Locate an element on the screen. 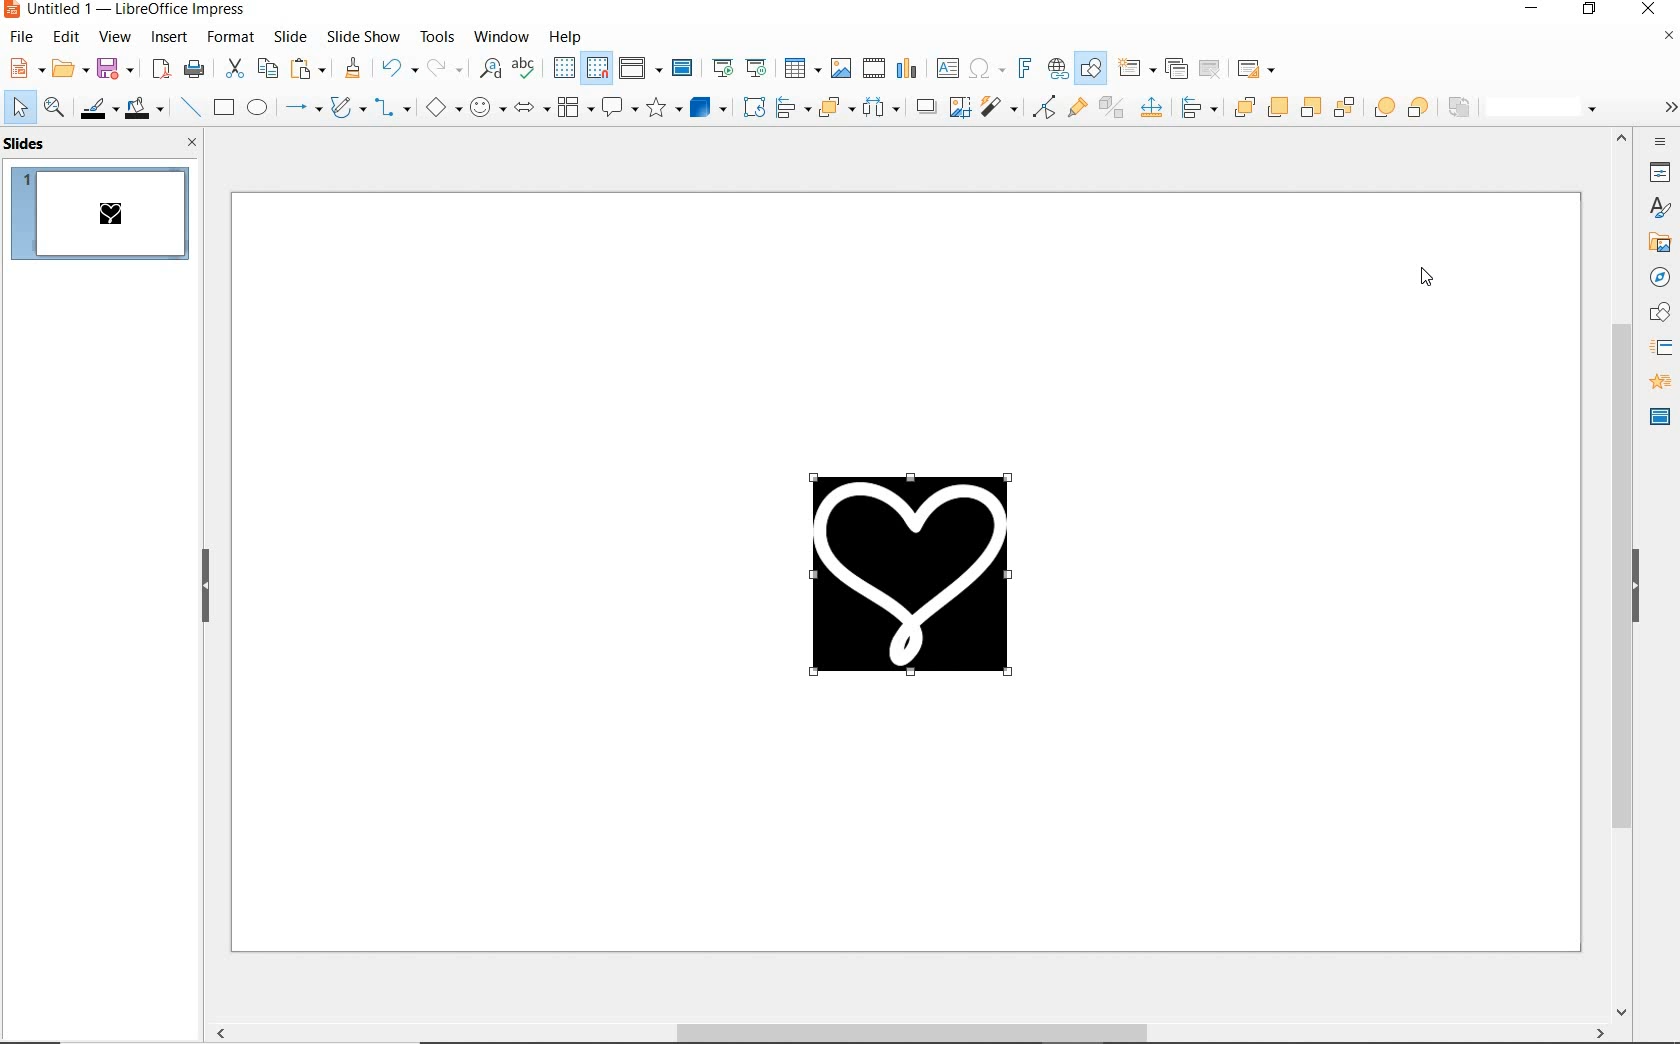 The width and height of the screenshot is (1680, 1044). rectangle is located at coordinates (225, 108).